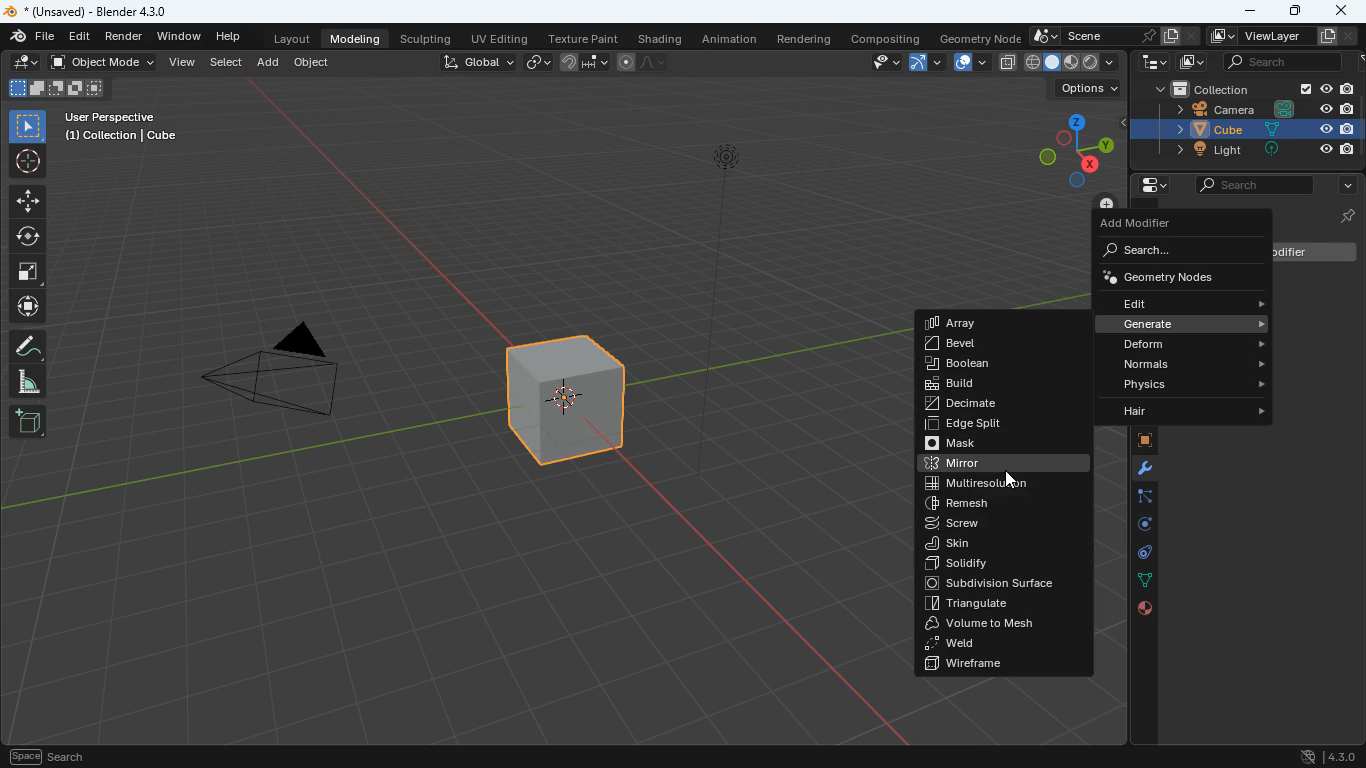 The image size is (1366, 768). Describe the element at coordinates (1003, 664) in the screenshot. I see `wireframe` at that location.